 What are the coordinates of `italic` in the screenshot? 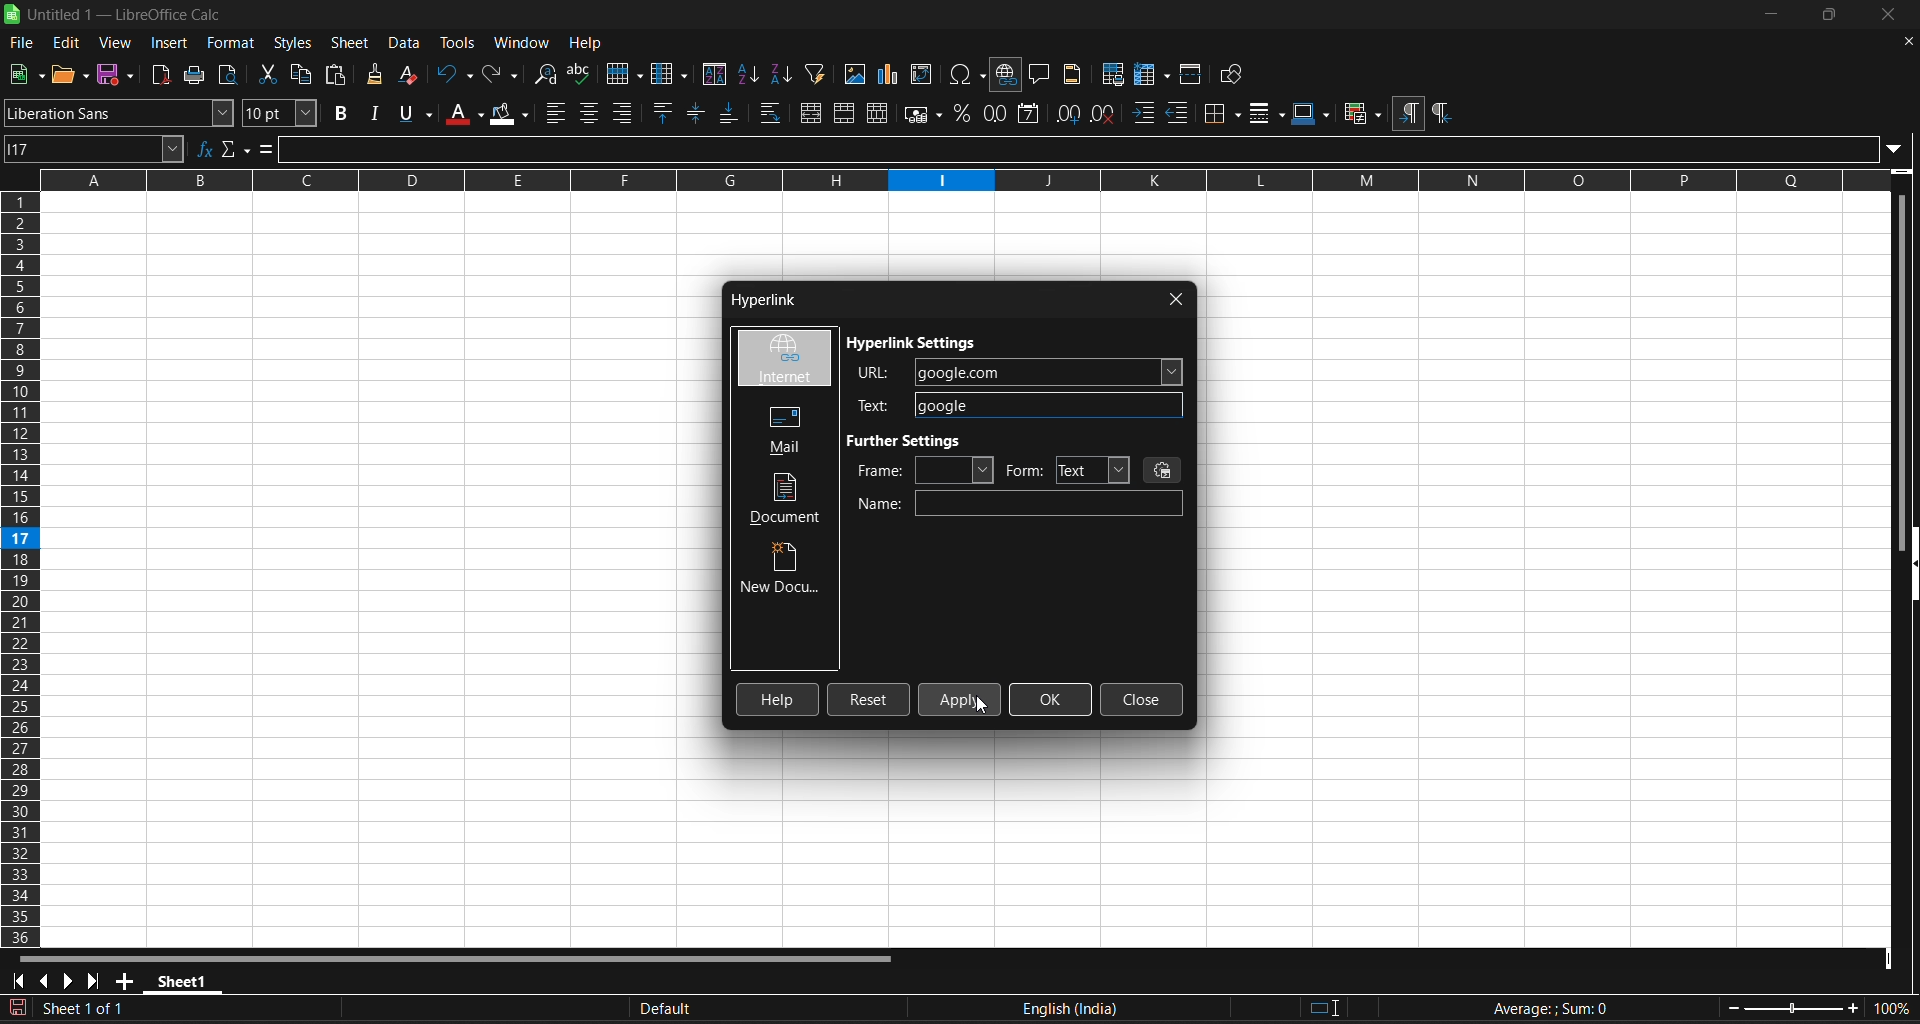 It's located at (374, 112).